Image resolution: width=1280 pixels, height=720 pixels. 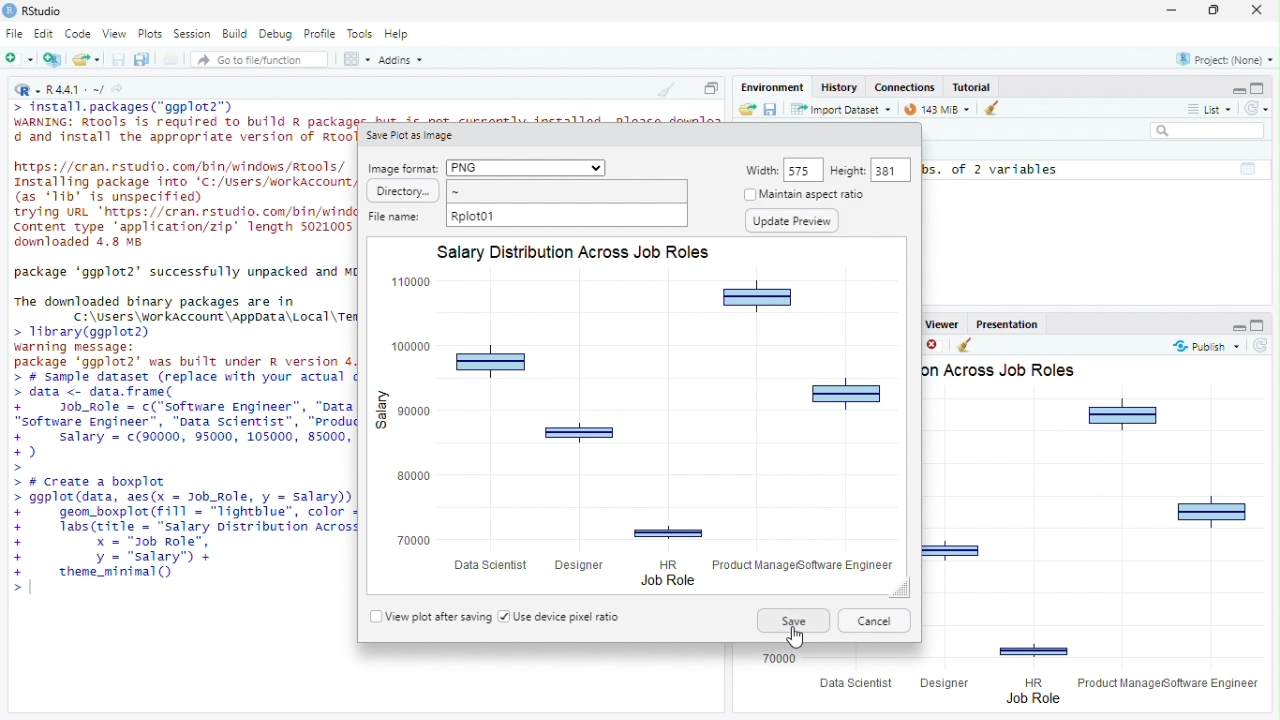 I want to click on Tools, so click(x=359, y=34).